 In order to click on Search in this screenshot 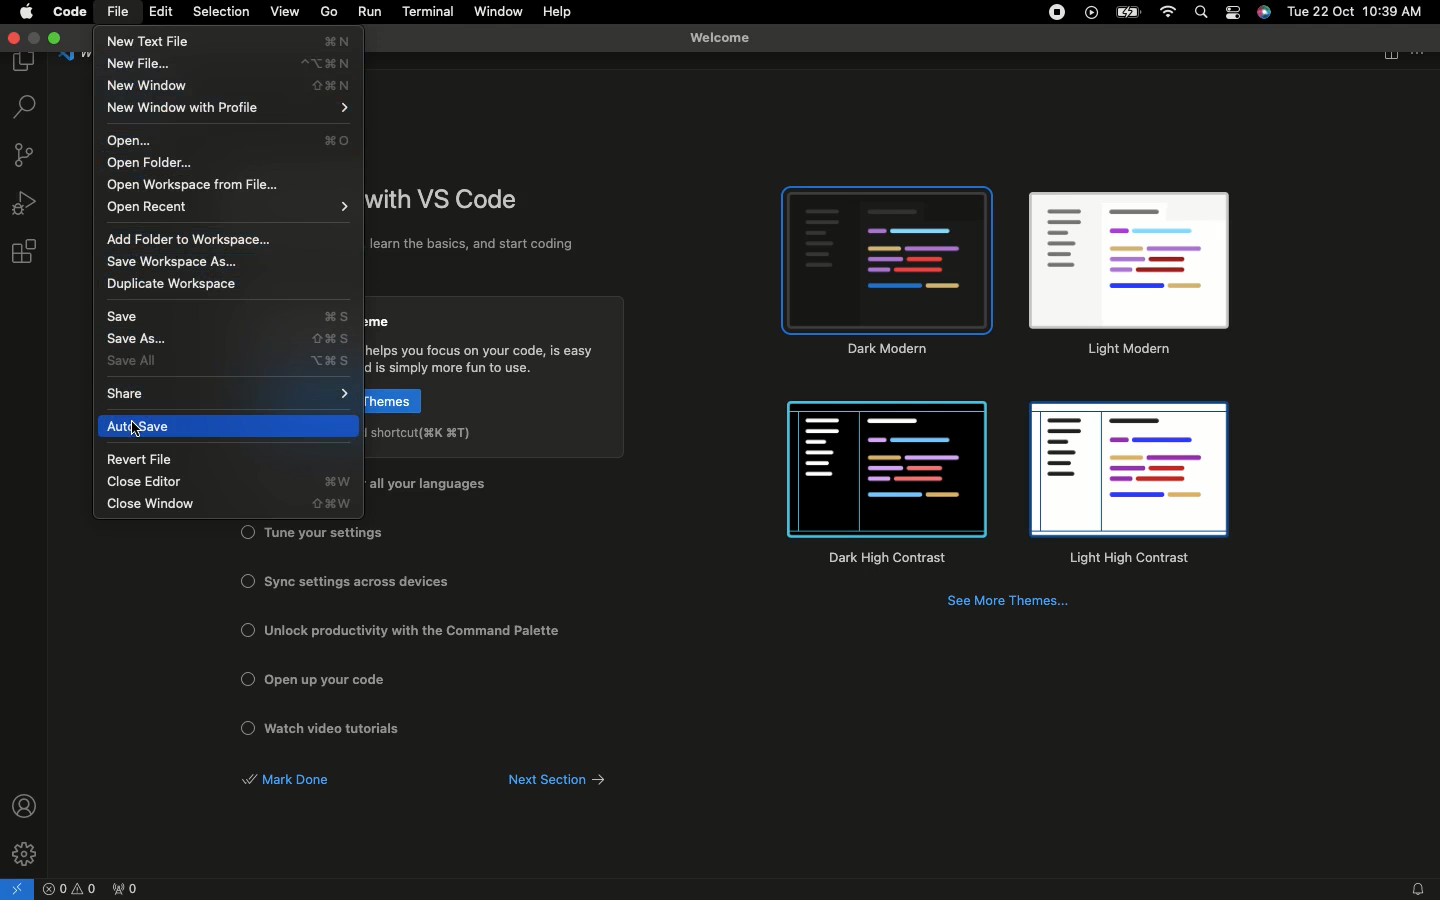, I will do `click(1200, 13)`.